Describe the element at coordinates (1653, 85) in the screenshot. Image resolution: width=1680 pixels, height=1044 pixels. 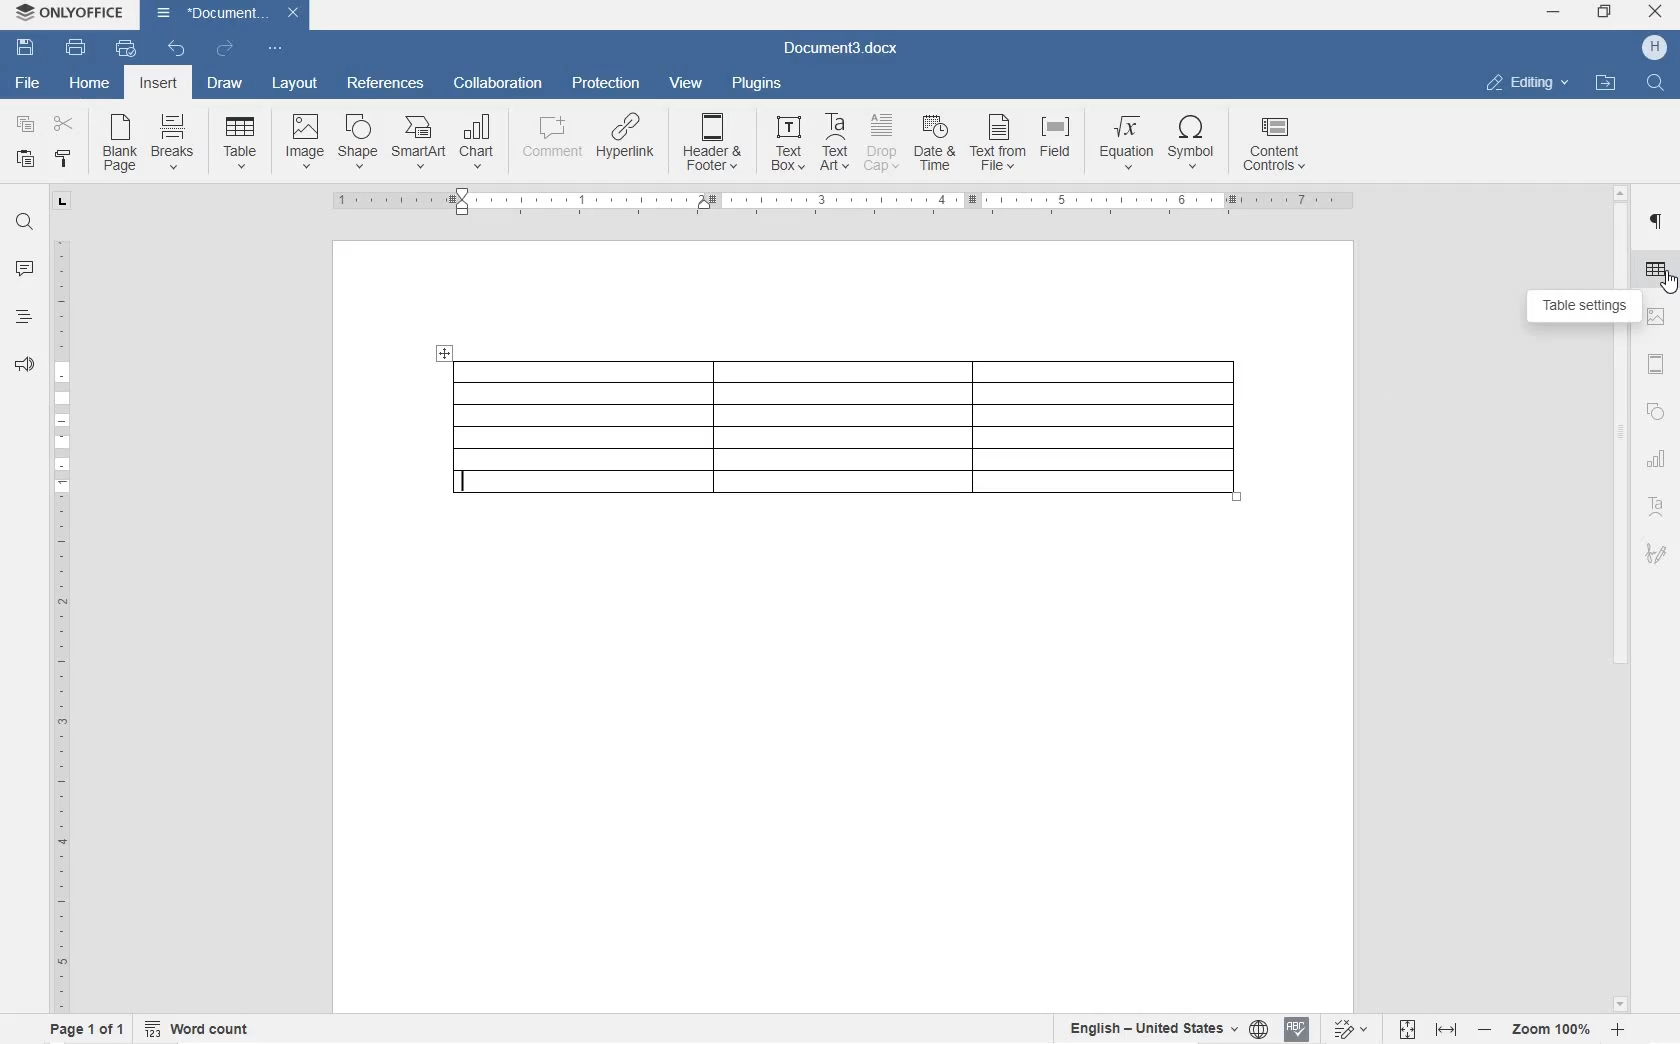
I see `FIND` at that location.